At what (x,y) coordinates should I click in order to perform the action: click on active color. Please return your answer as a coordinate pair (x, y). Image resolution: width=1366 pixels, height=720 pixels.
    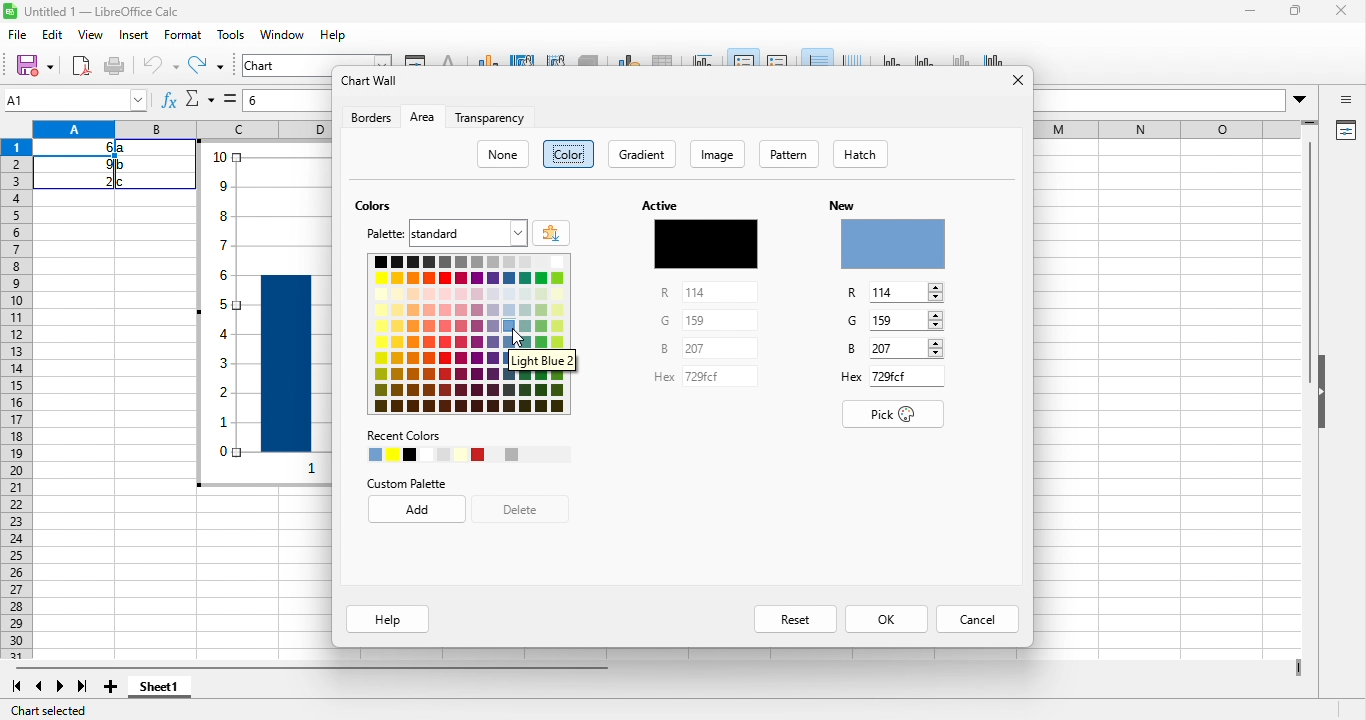
    Looking at the image, I should click on (702, 232).